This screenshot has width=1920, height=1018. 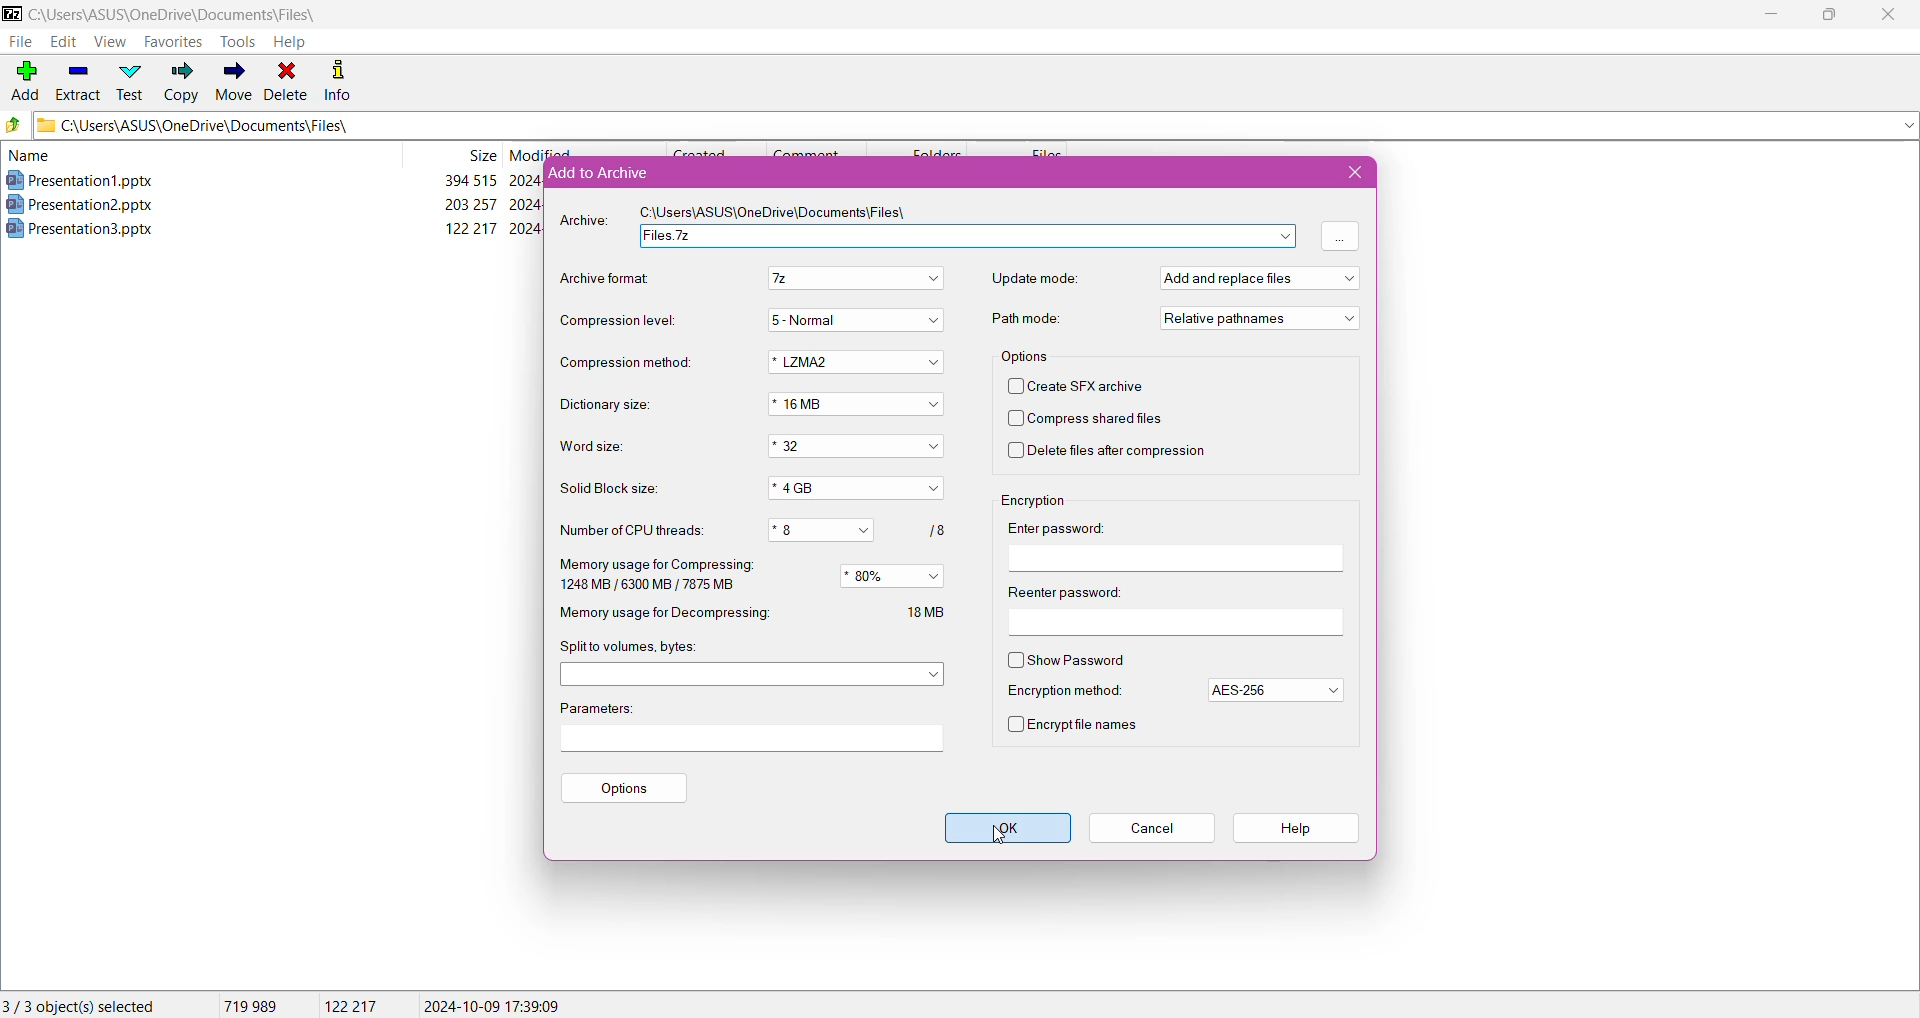 What do you see at coordinates (24, 75) in the screenshot?
I see `Add` at bounding box center [24, 75].